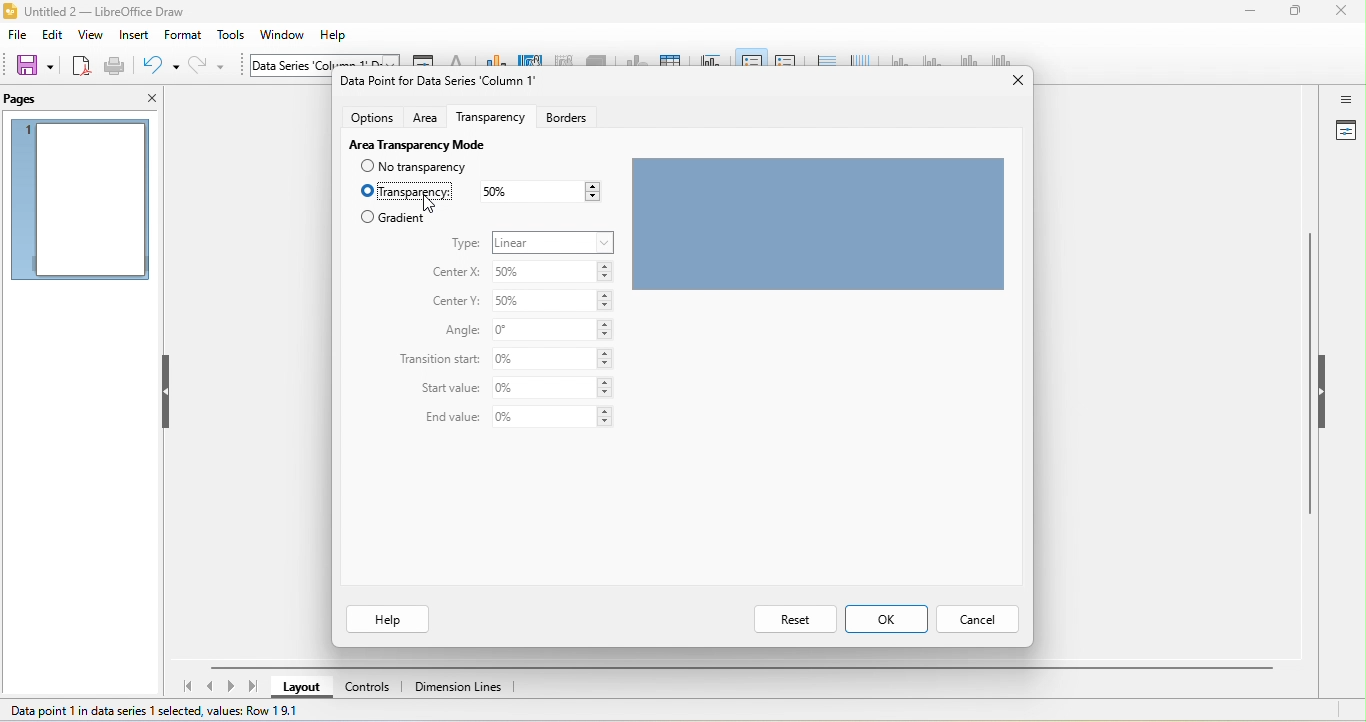 The image size is (1366, 722). What do you see at coordinates (432, 203) in the screenshot?
I see `cursor movement` at bounding box center [432, 203].